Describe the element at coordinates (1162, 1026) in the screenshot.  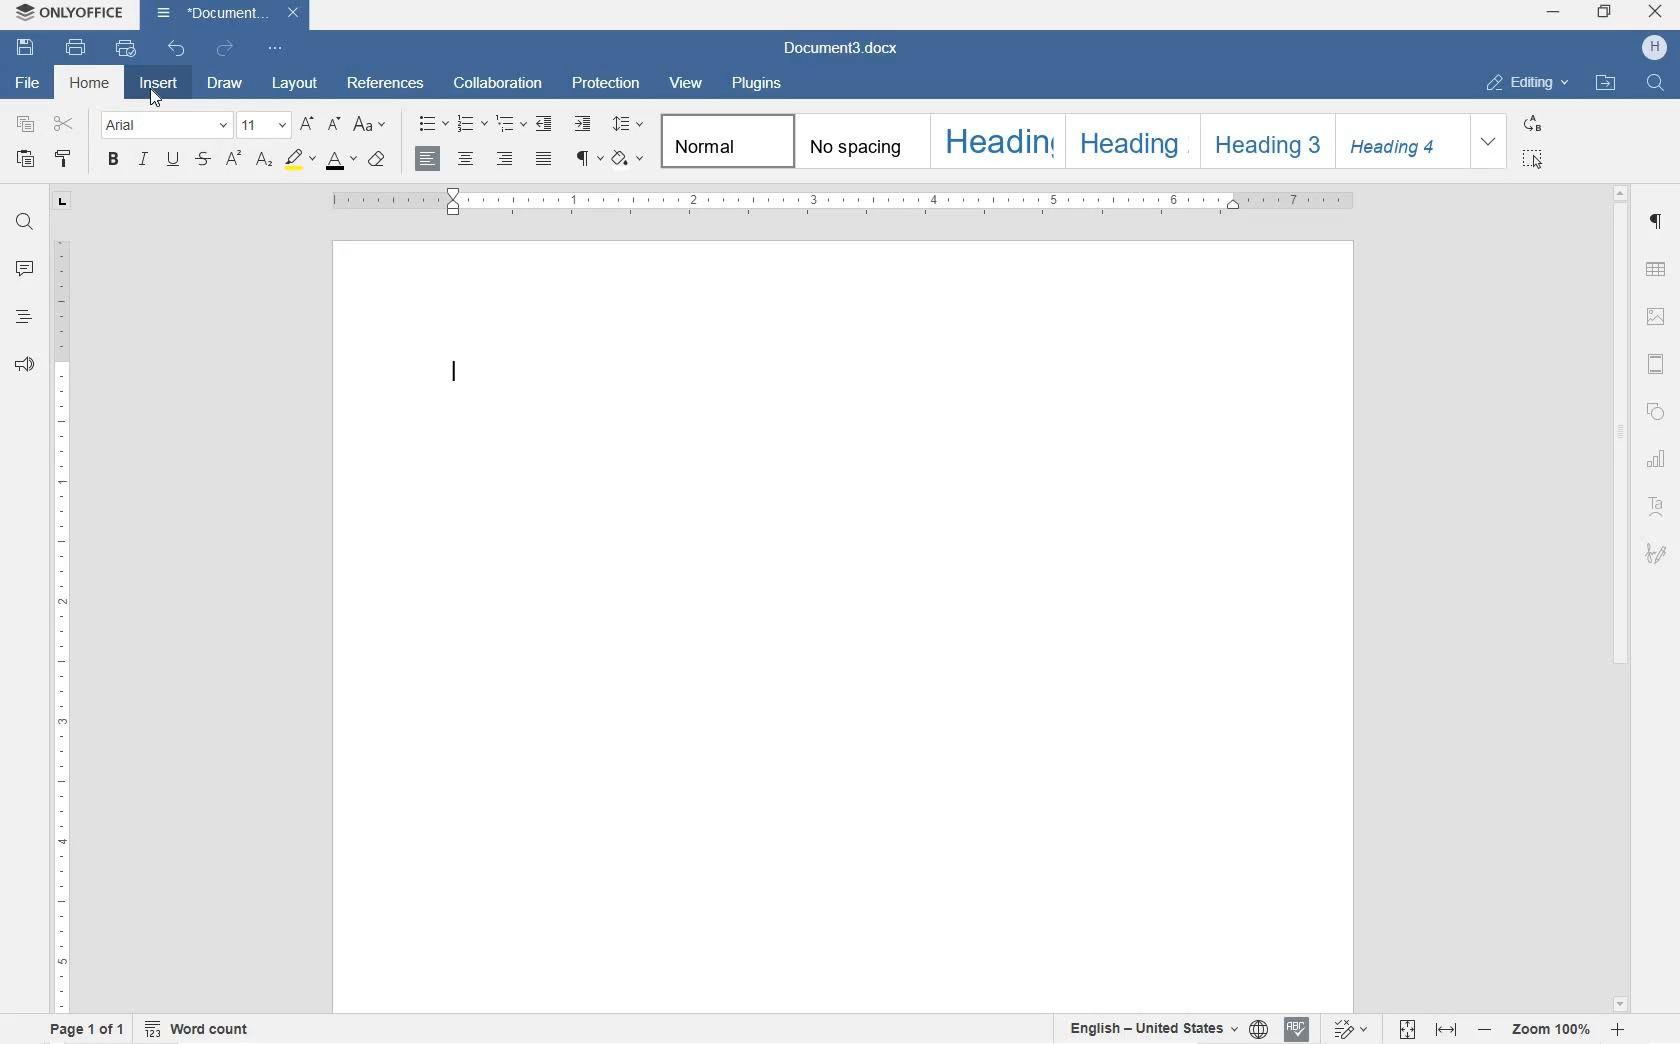
I see `SET TEXT OR DOCUMENT LANGUAGE` at that location.